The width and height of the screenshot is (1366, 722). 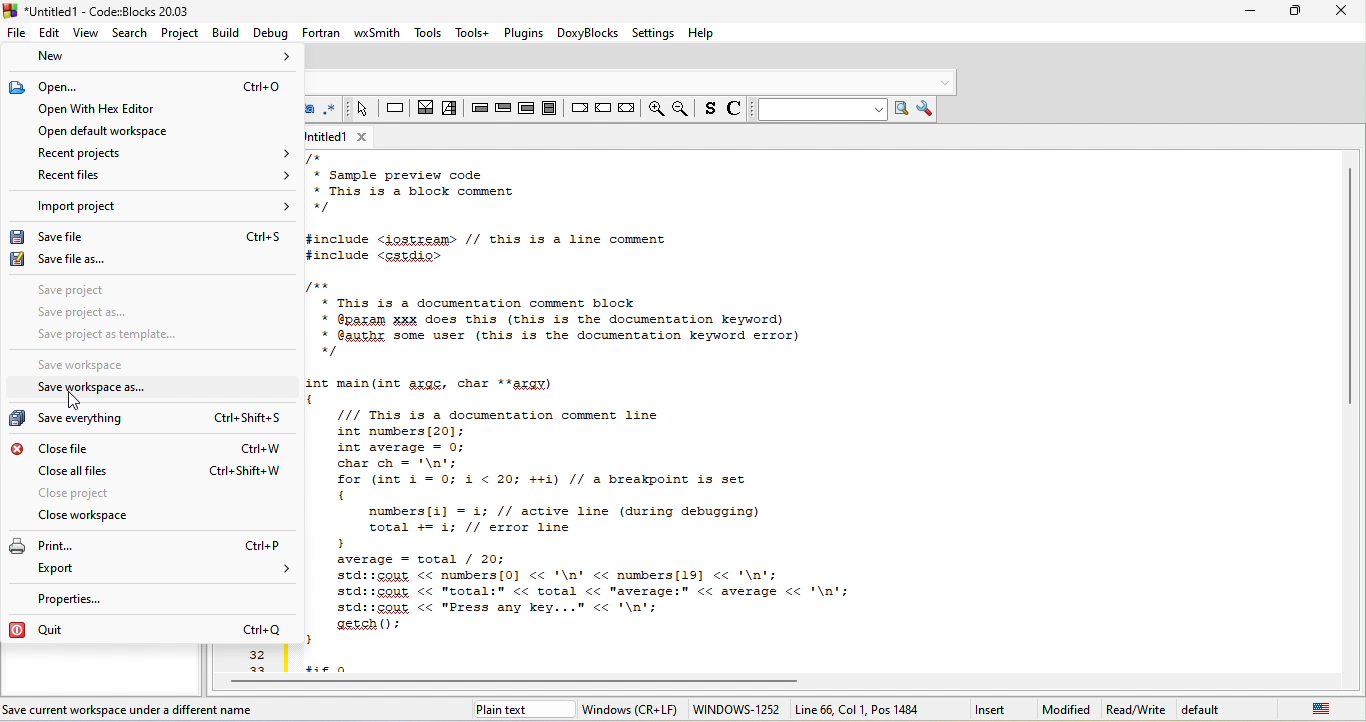 I want to click on exit, so click(x=503, y=111).